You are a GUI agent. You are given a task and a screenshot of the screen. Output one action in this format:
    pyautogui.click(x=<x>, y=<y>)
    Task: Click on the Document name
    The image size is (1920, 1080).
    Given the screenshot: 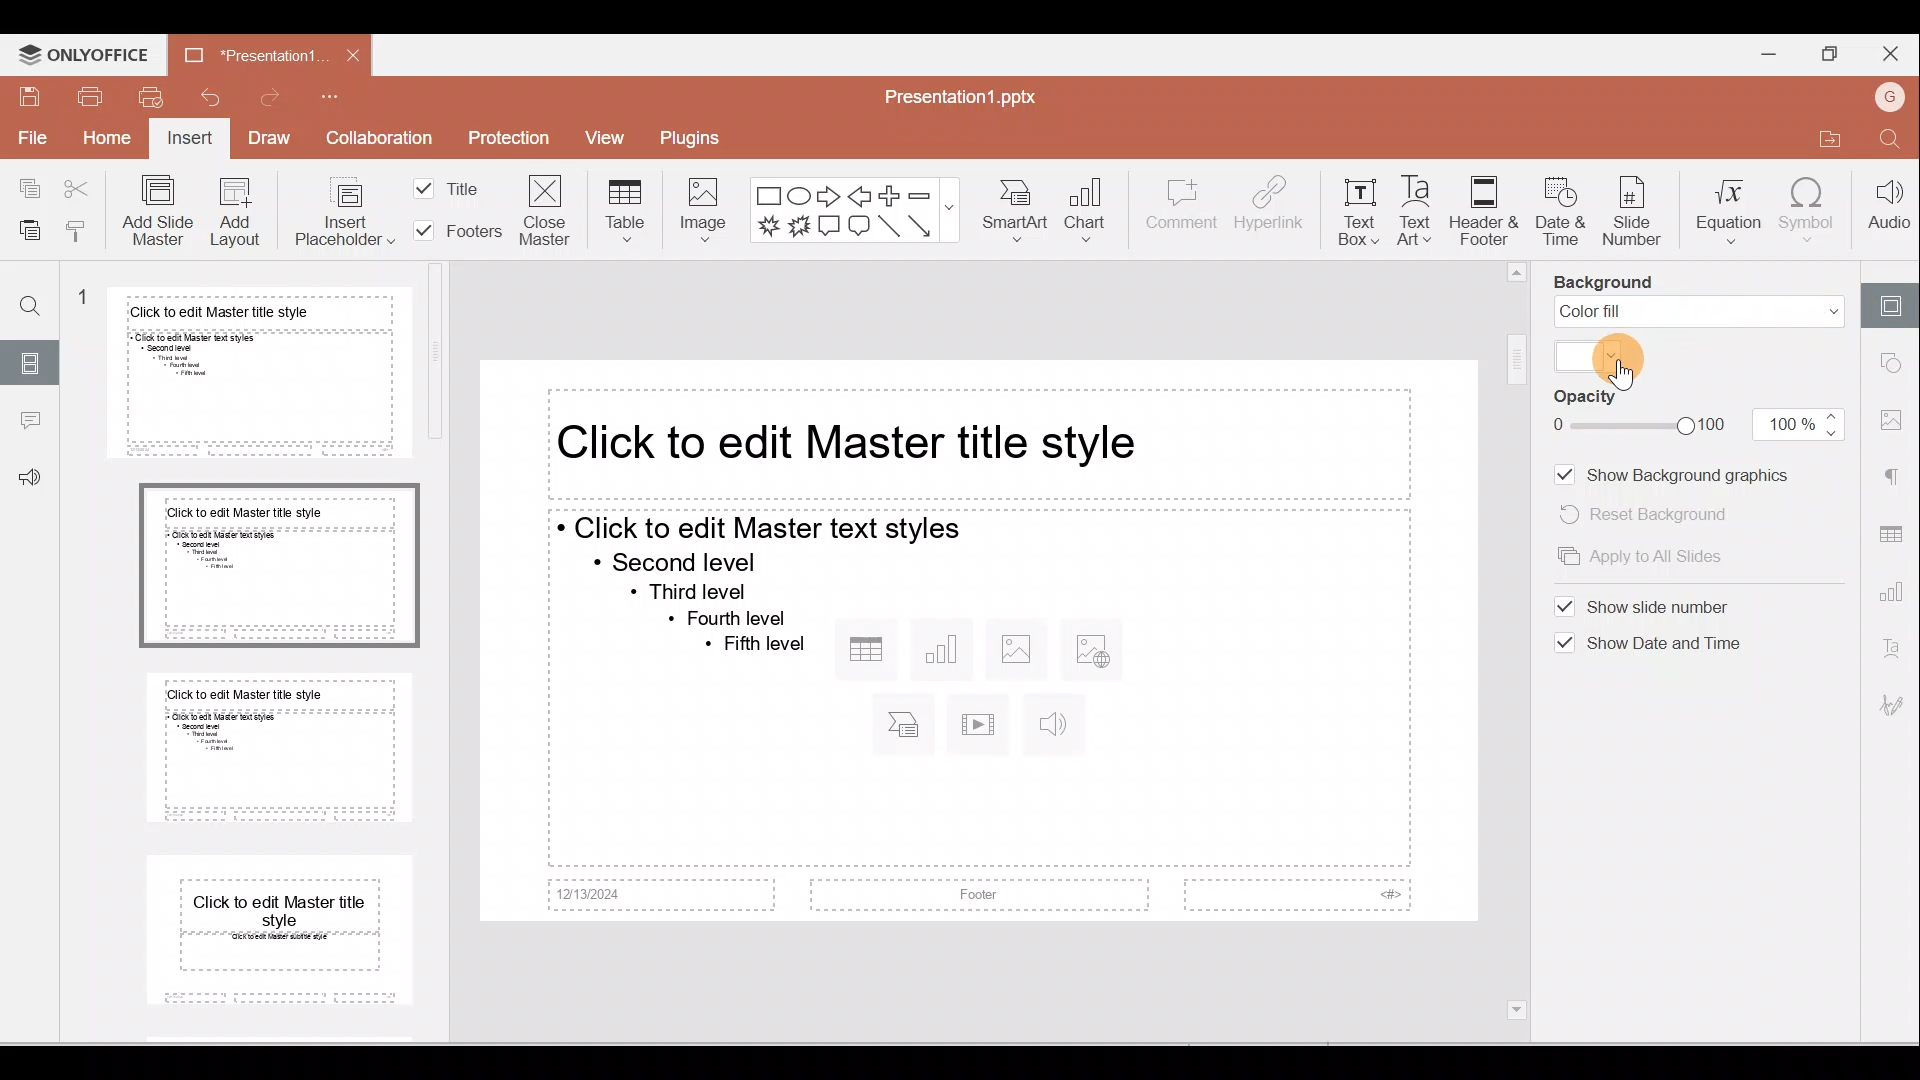 What is the action you would take?
    pyautogui.click(x=247, y=52)
    